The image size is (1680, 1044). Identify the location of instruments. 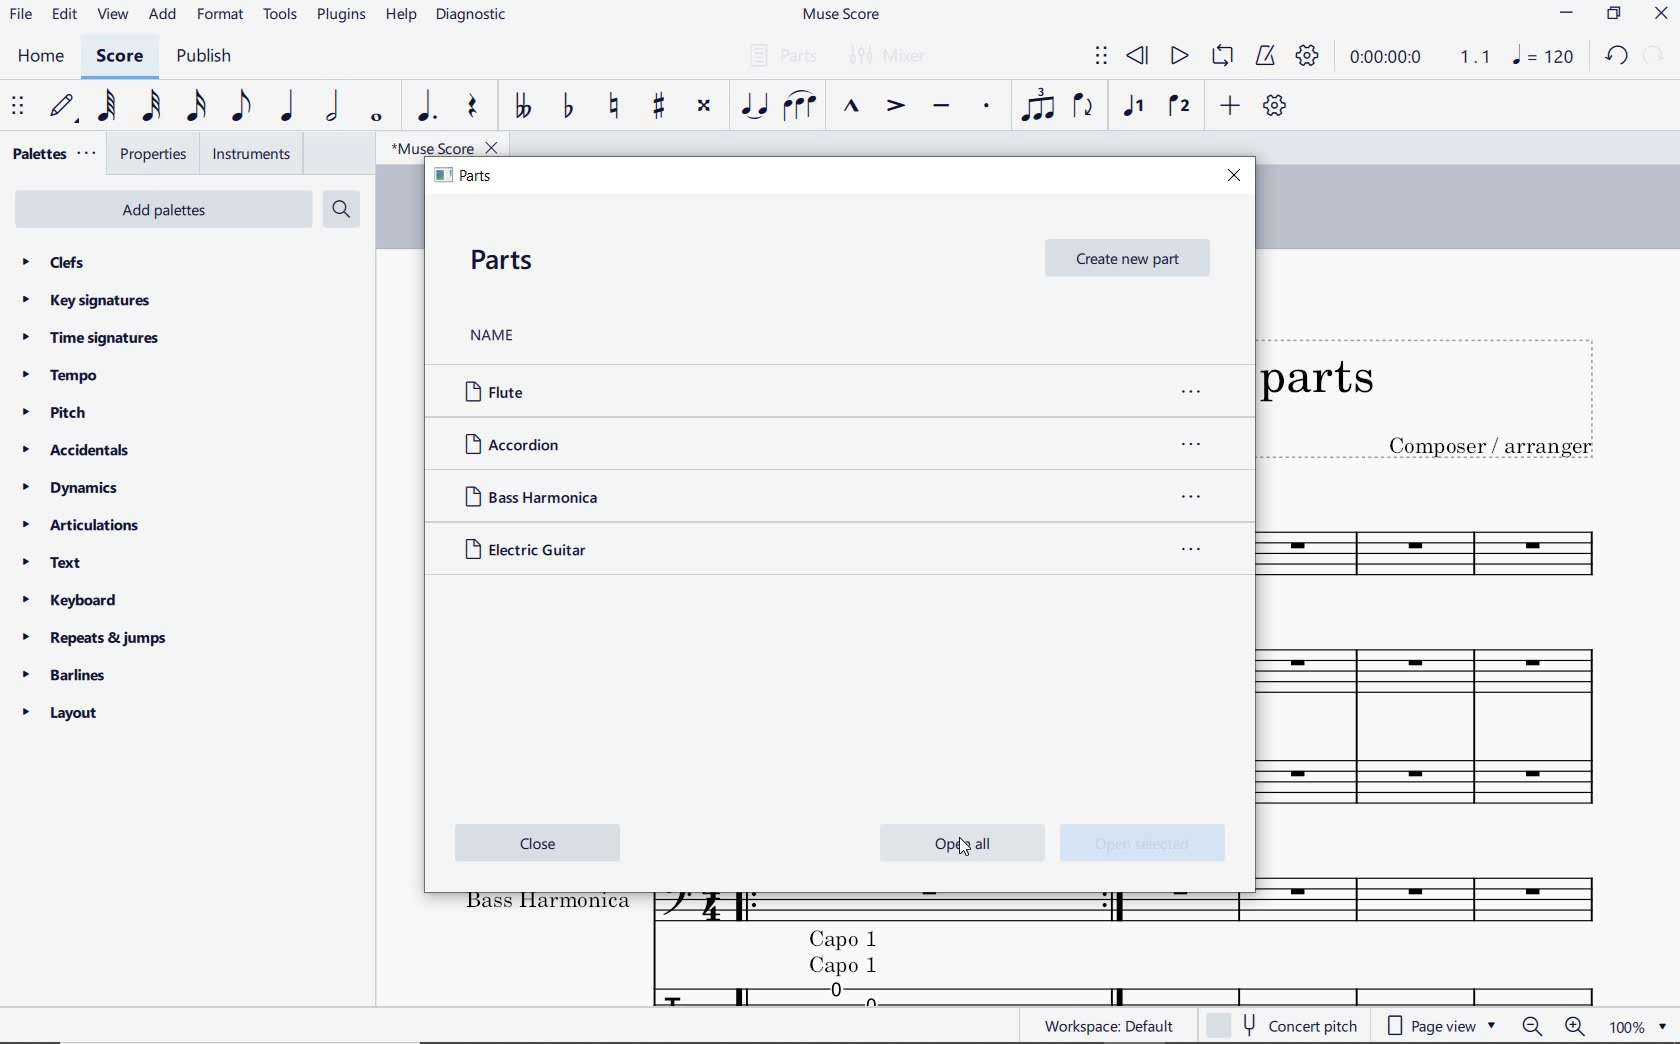
(250, 154).